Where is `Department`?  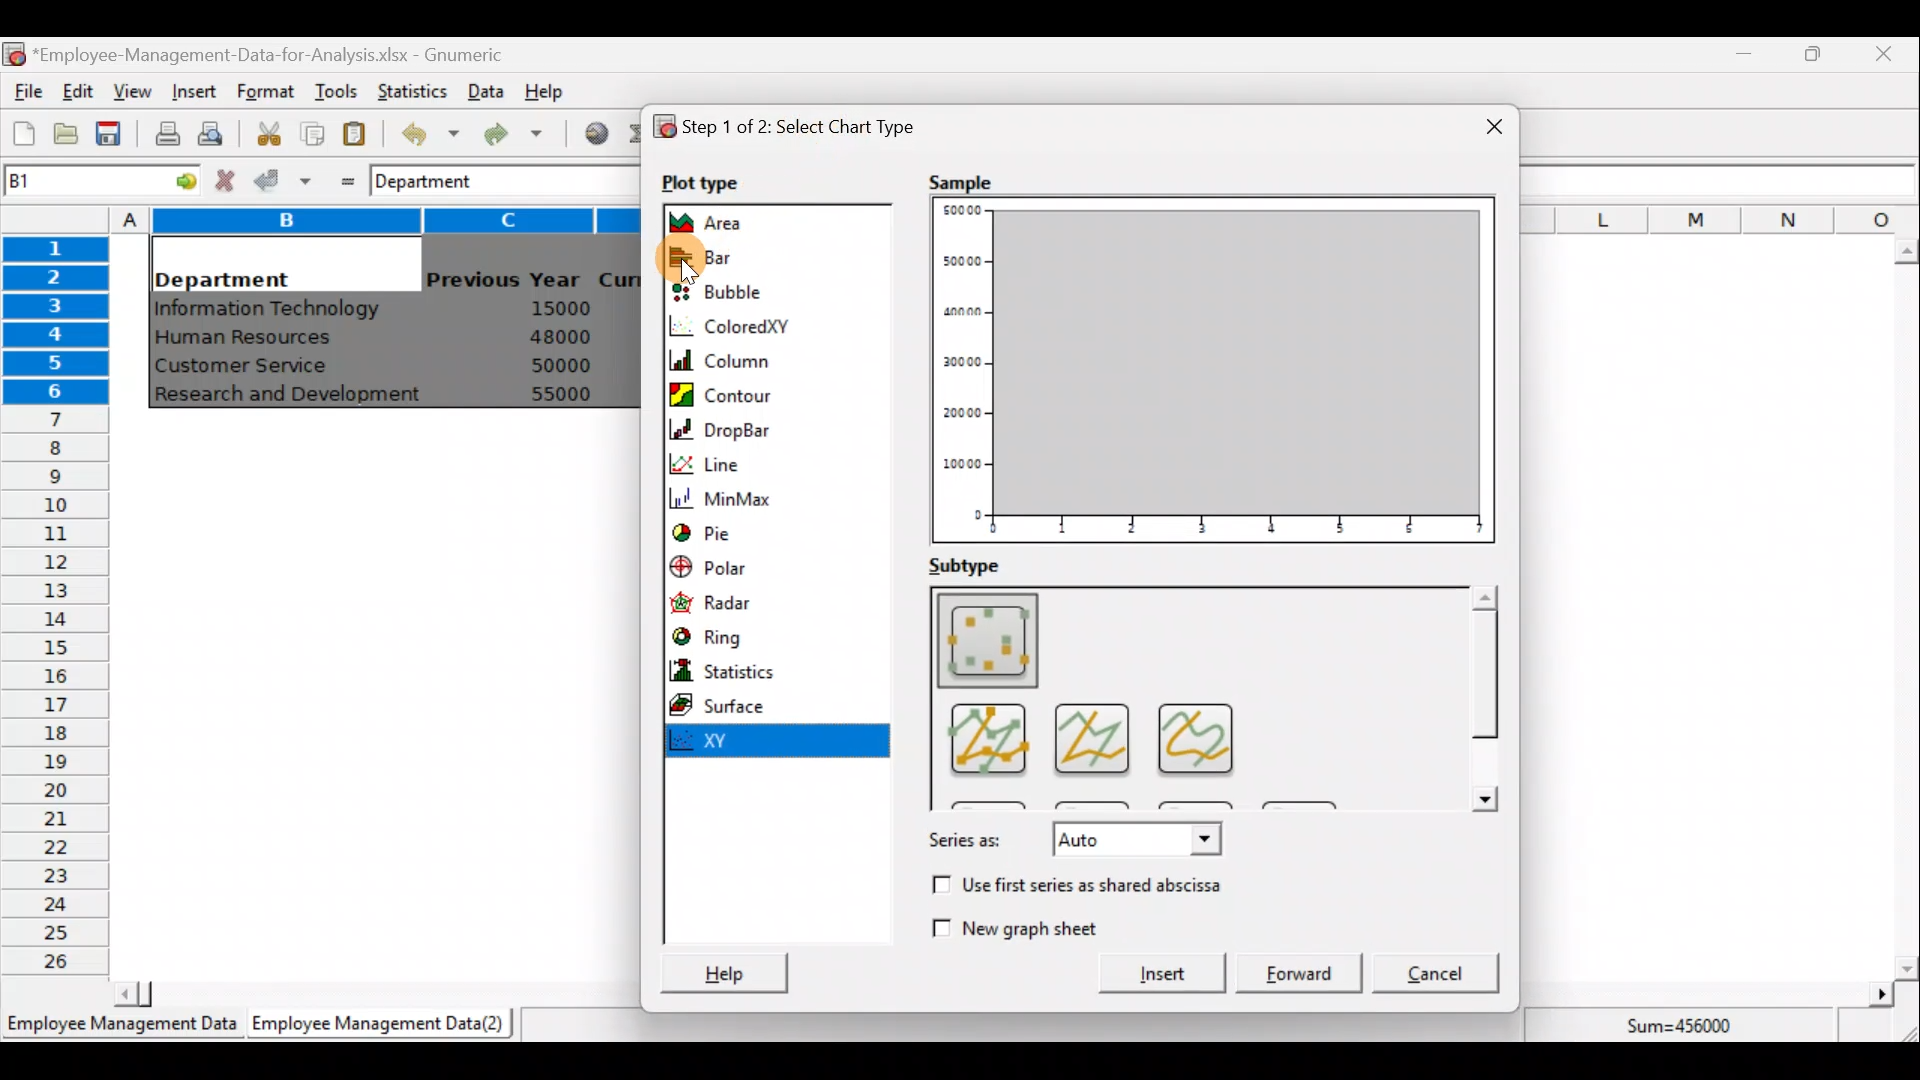 Department is located at coordinates (222, 274).